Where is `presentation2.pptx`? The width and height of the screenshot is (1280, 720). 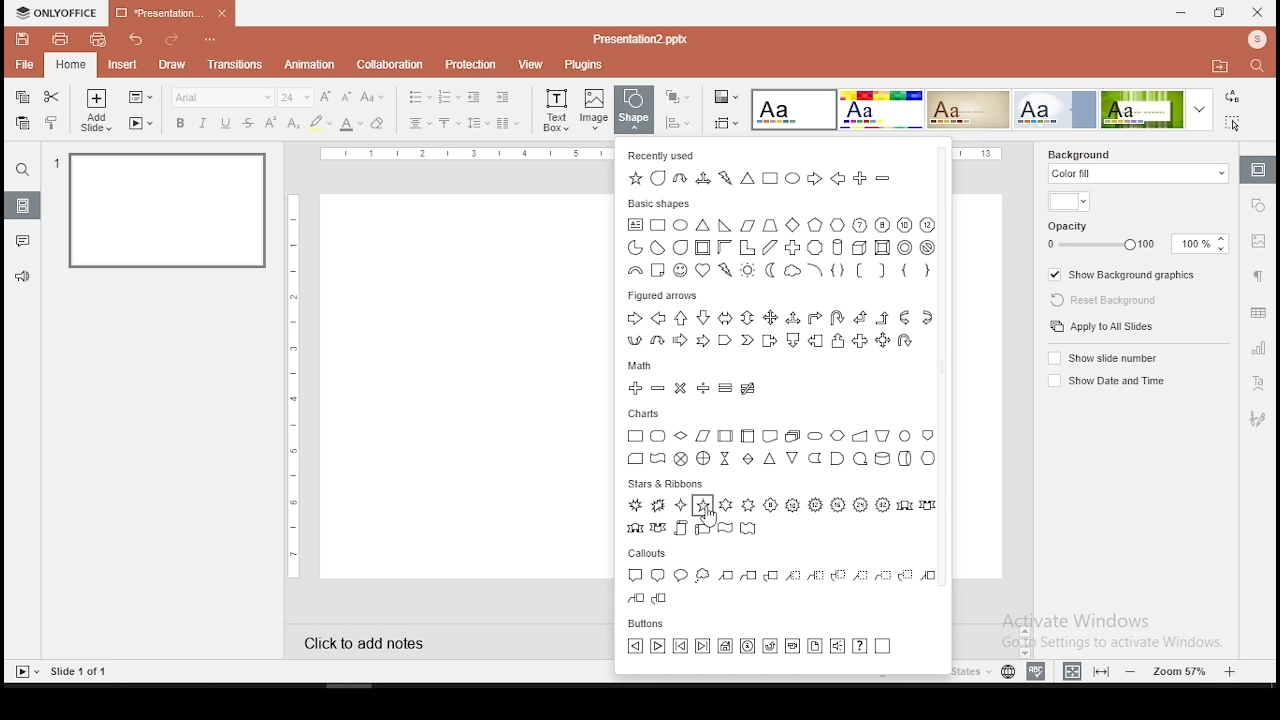 presentation2.pptx is located at coordinates (637, 40).